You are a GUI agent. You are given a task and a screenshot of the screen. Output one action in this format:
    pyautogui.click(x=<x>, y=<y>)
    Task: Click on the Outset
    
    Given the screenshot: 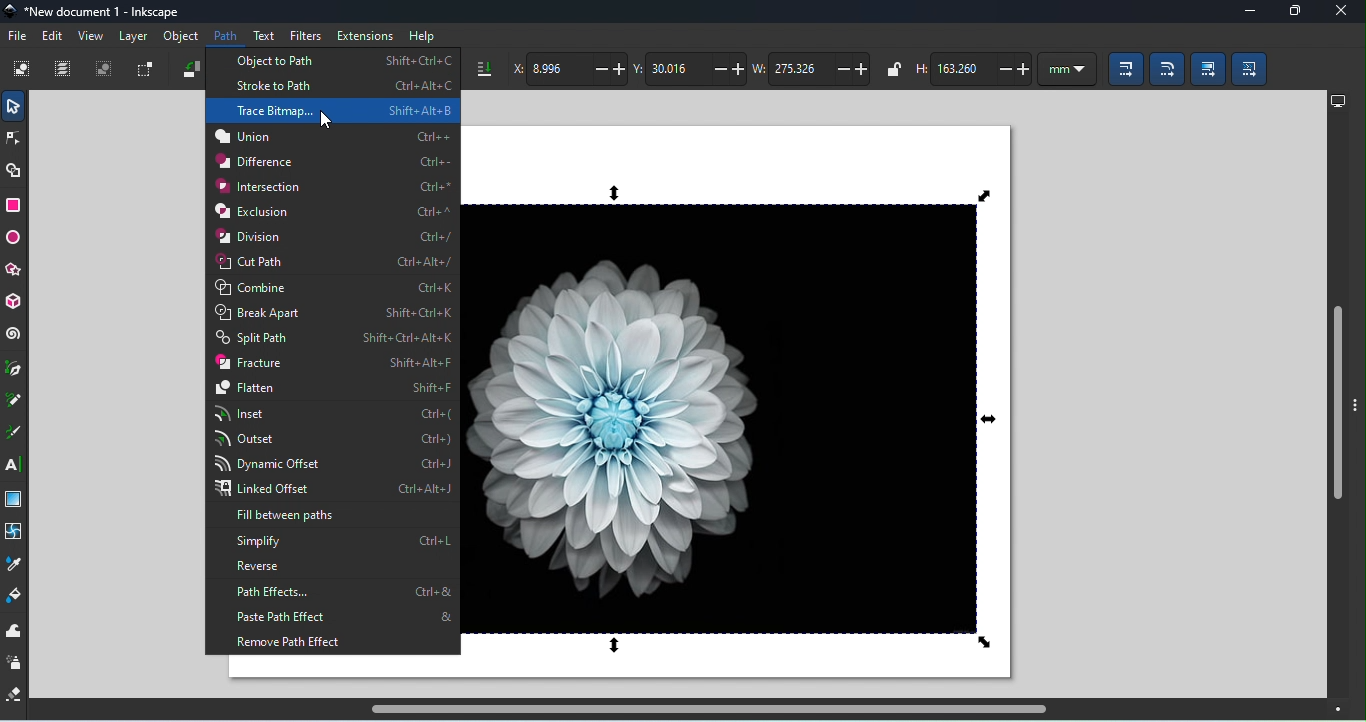 What is the action you would take?
    pyautogui.click(x=333, y=436)
    